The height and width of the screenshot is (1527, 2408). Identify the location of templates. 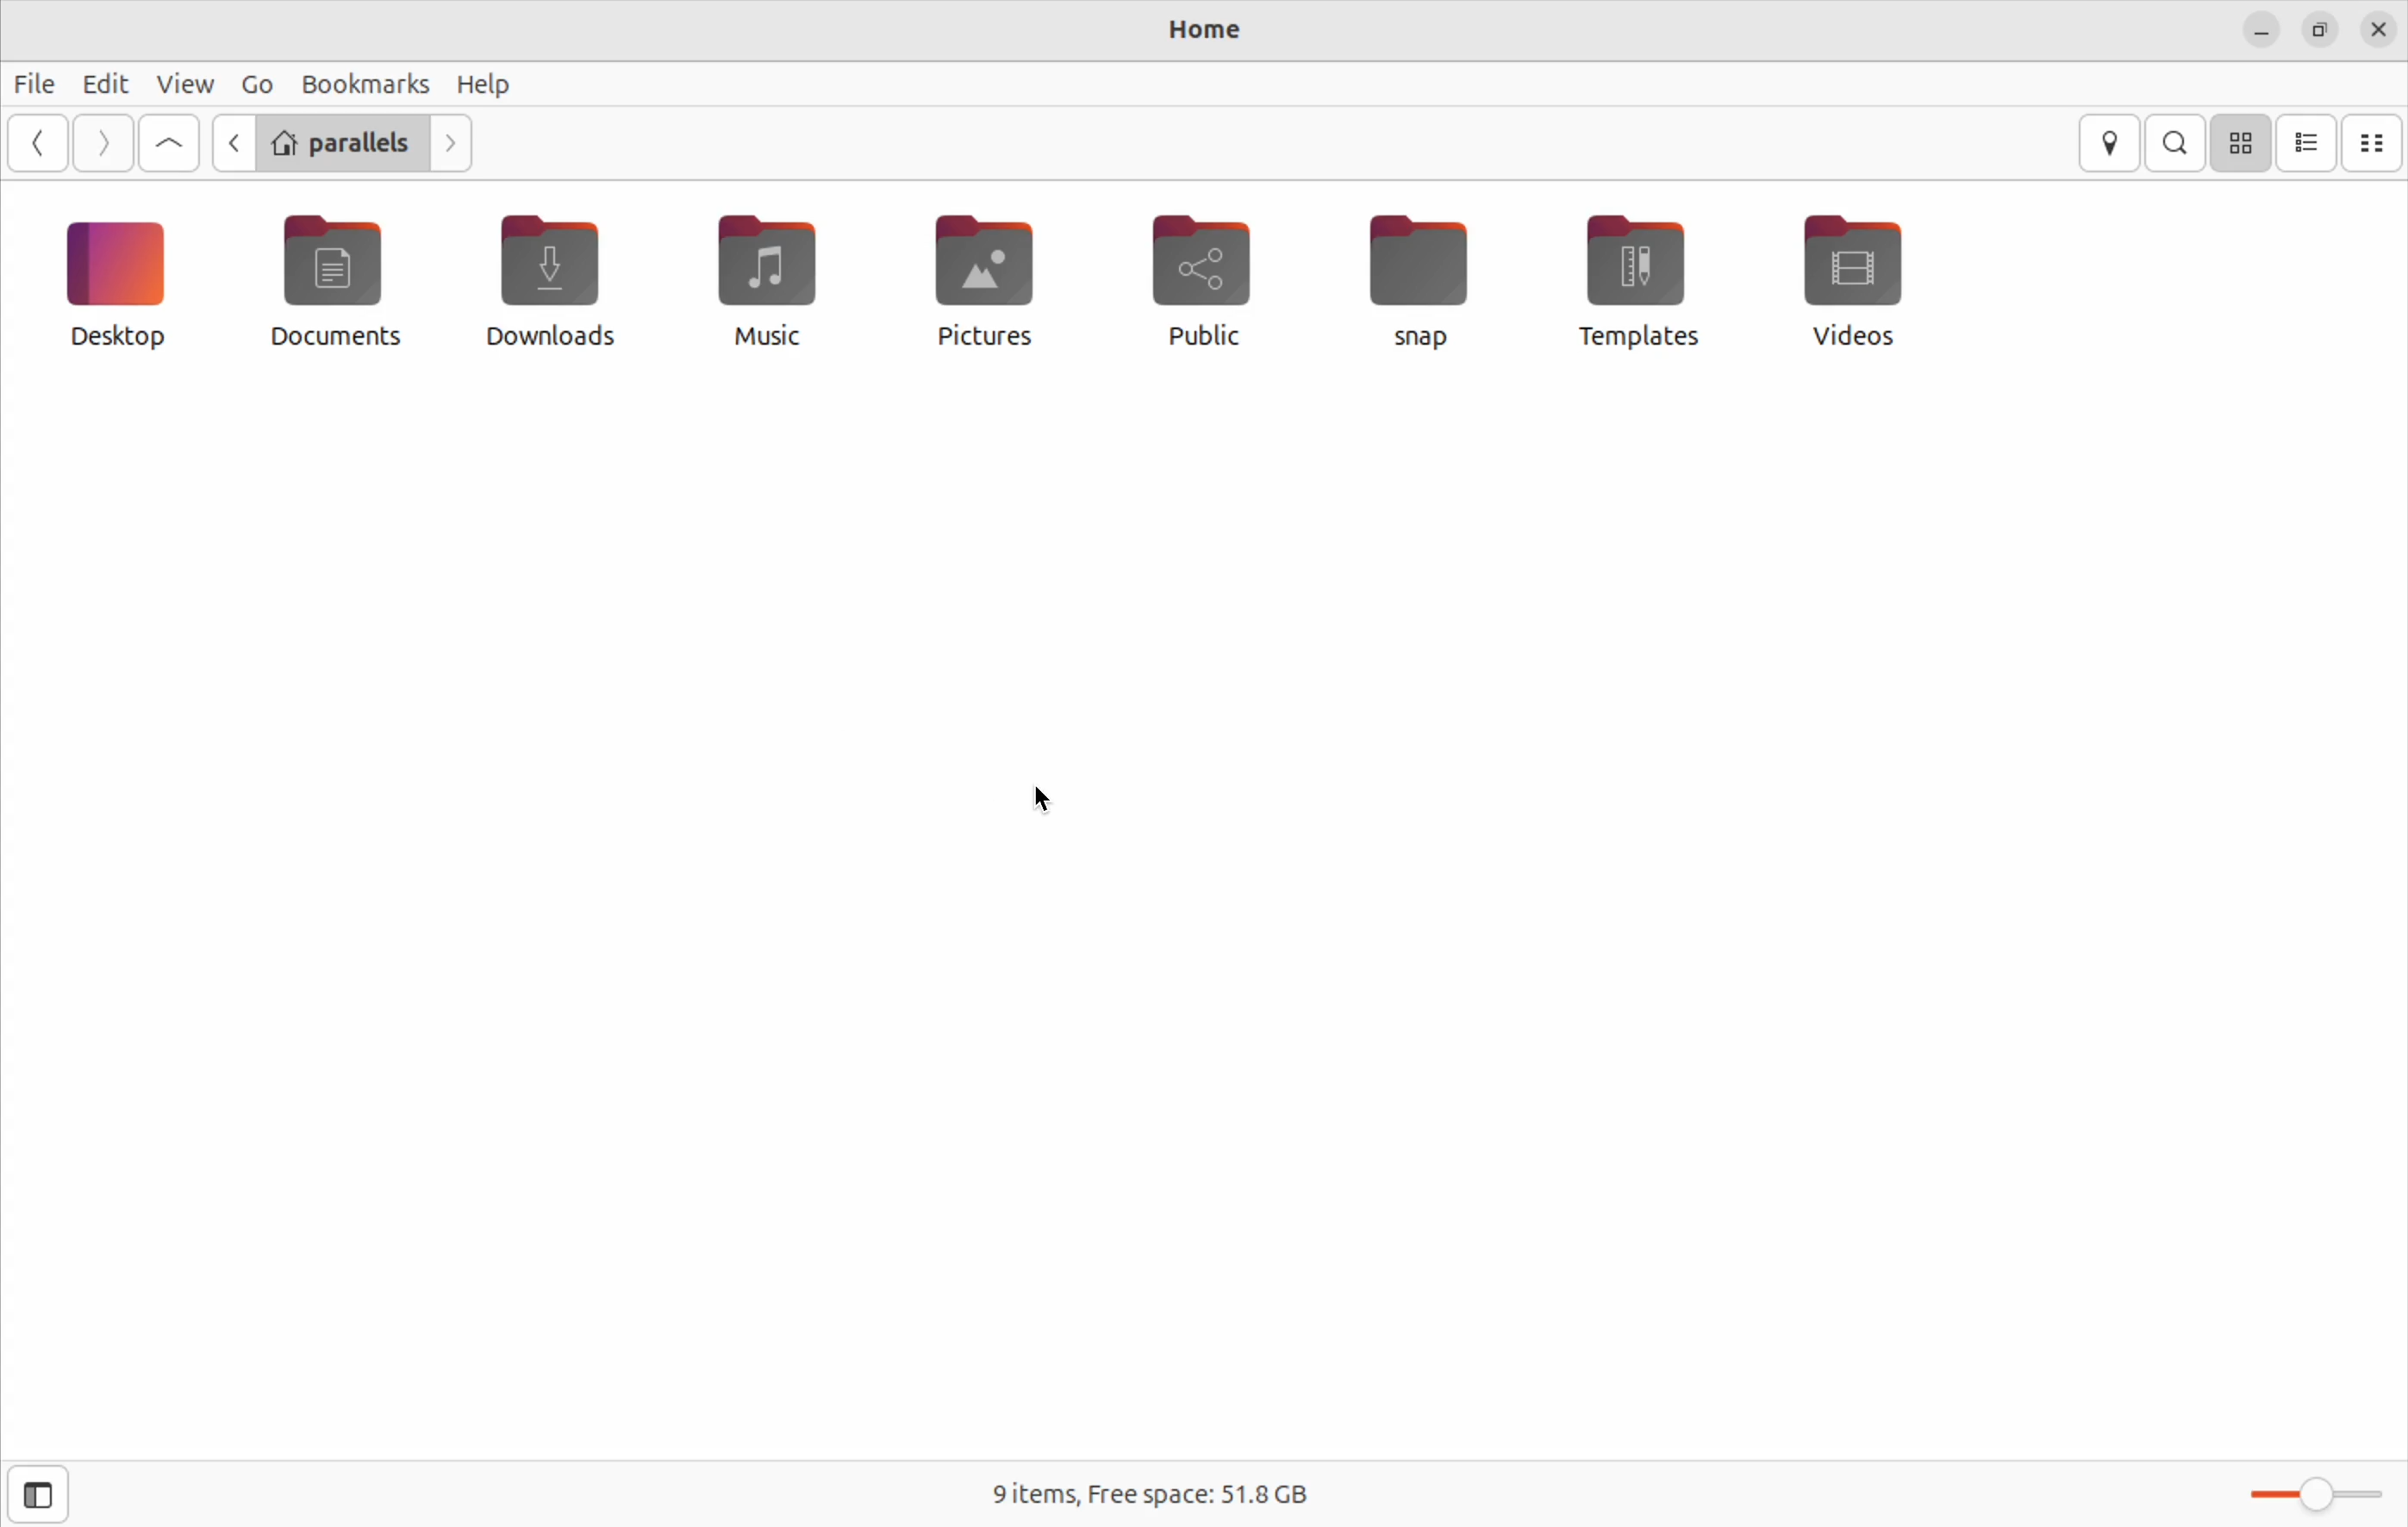
(1641, 284).